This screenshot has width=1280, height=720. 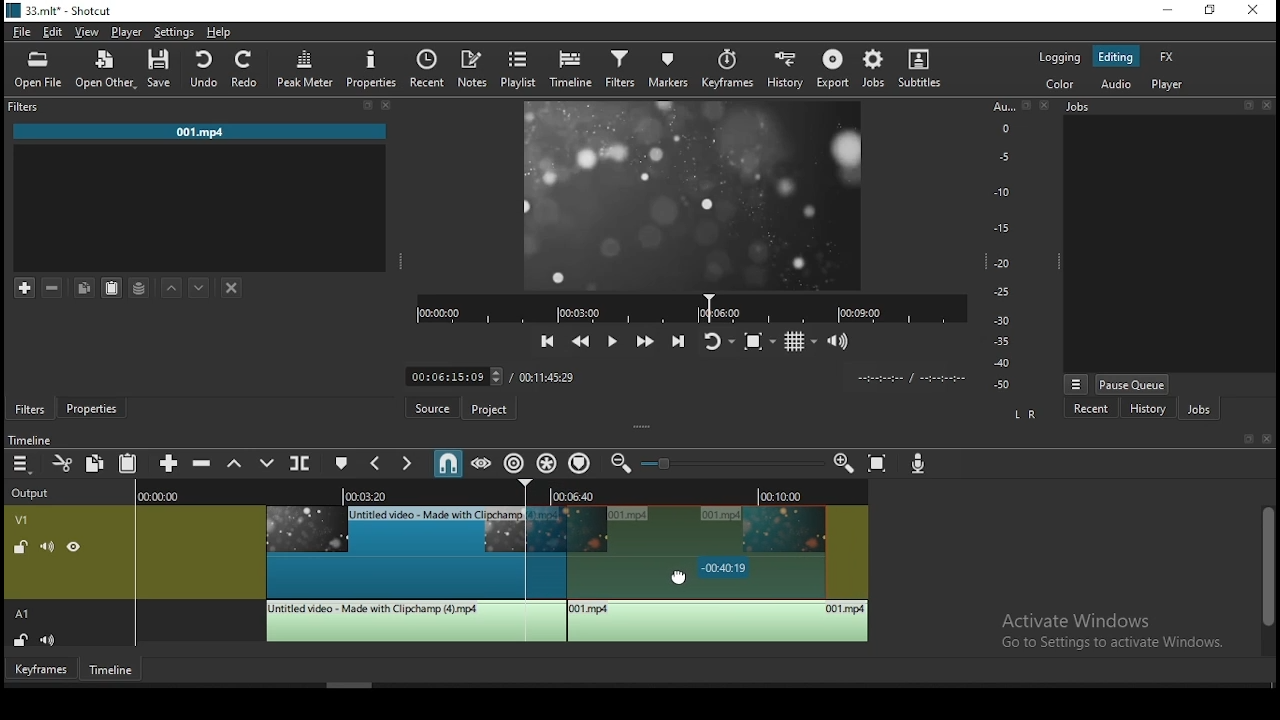 I want to click on close, so click(x=1269, y=440).